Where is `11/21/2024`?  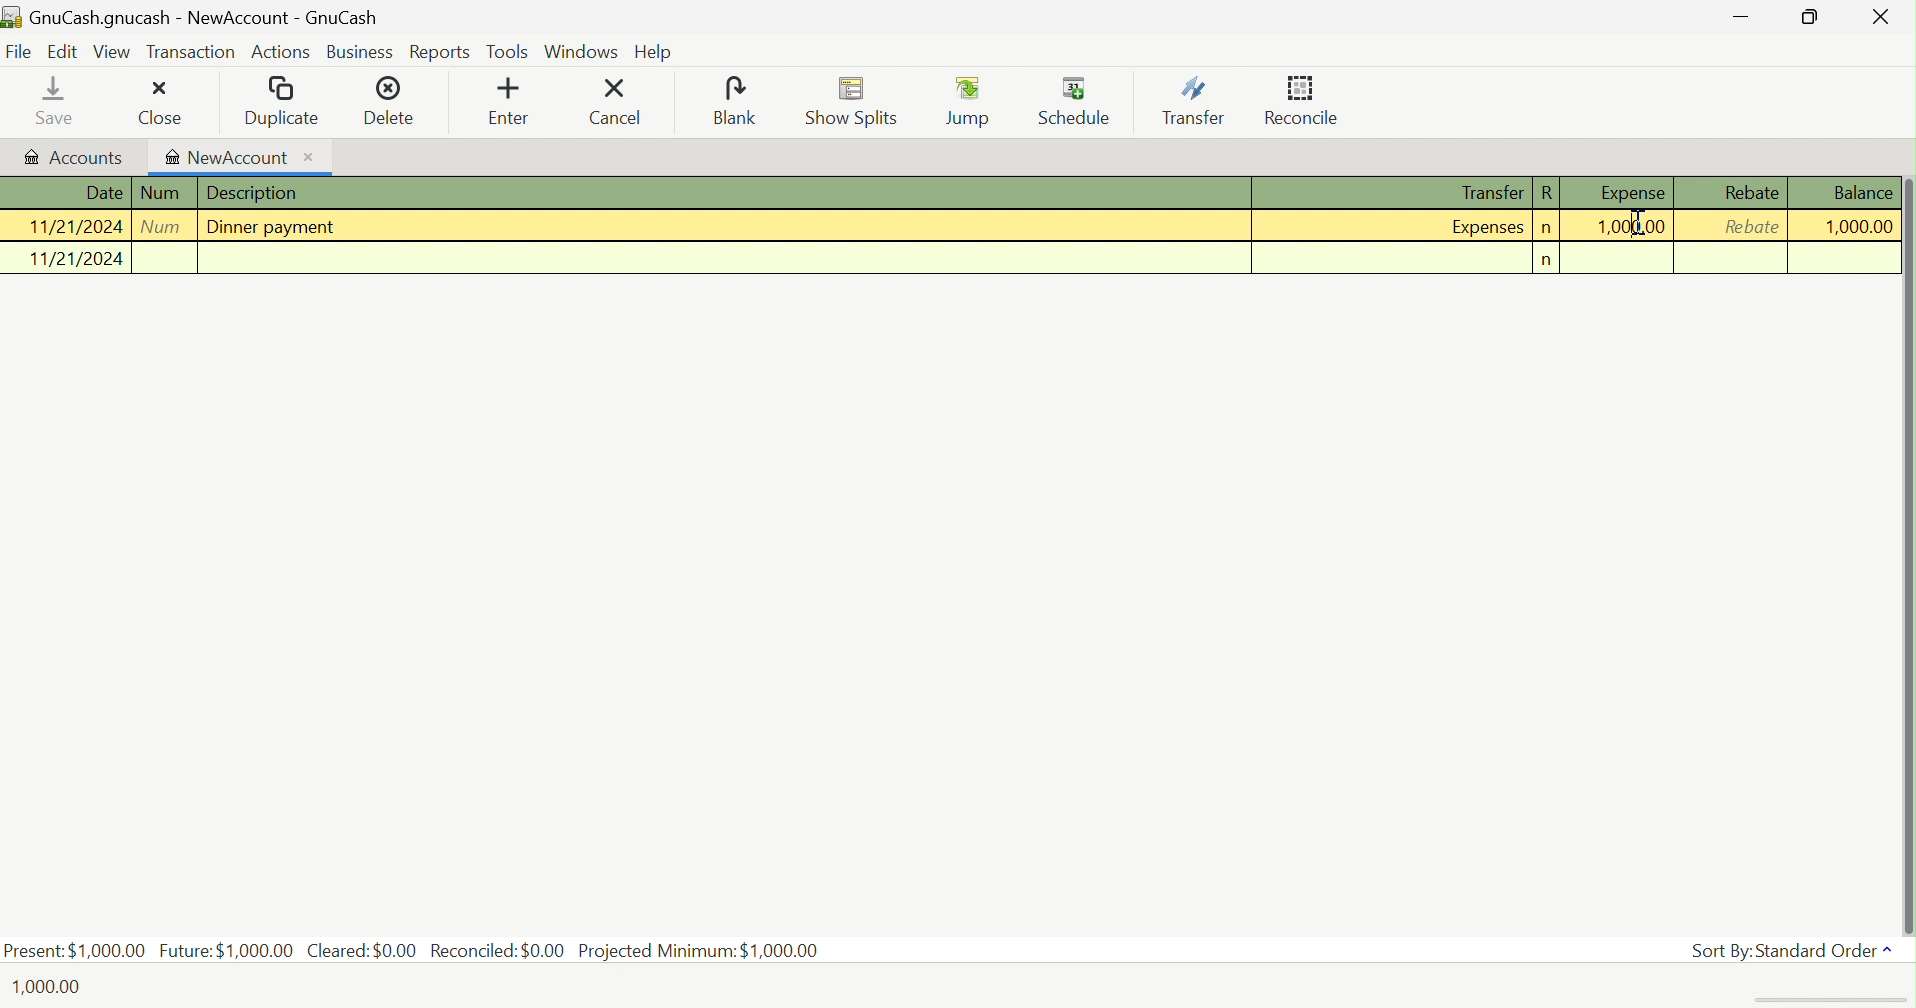 11/21/2024 is located at coordinates (73, 227).